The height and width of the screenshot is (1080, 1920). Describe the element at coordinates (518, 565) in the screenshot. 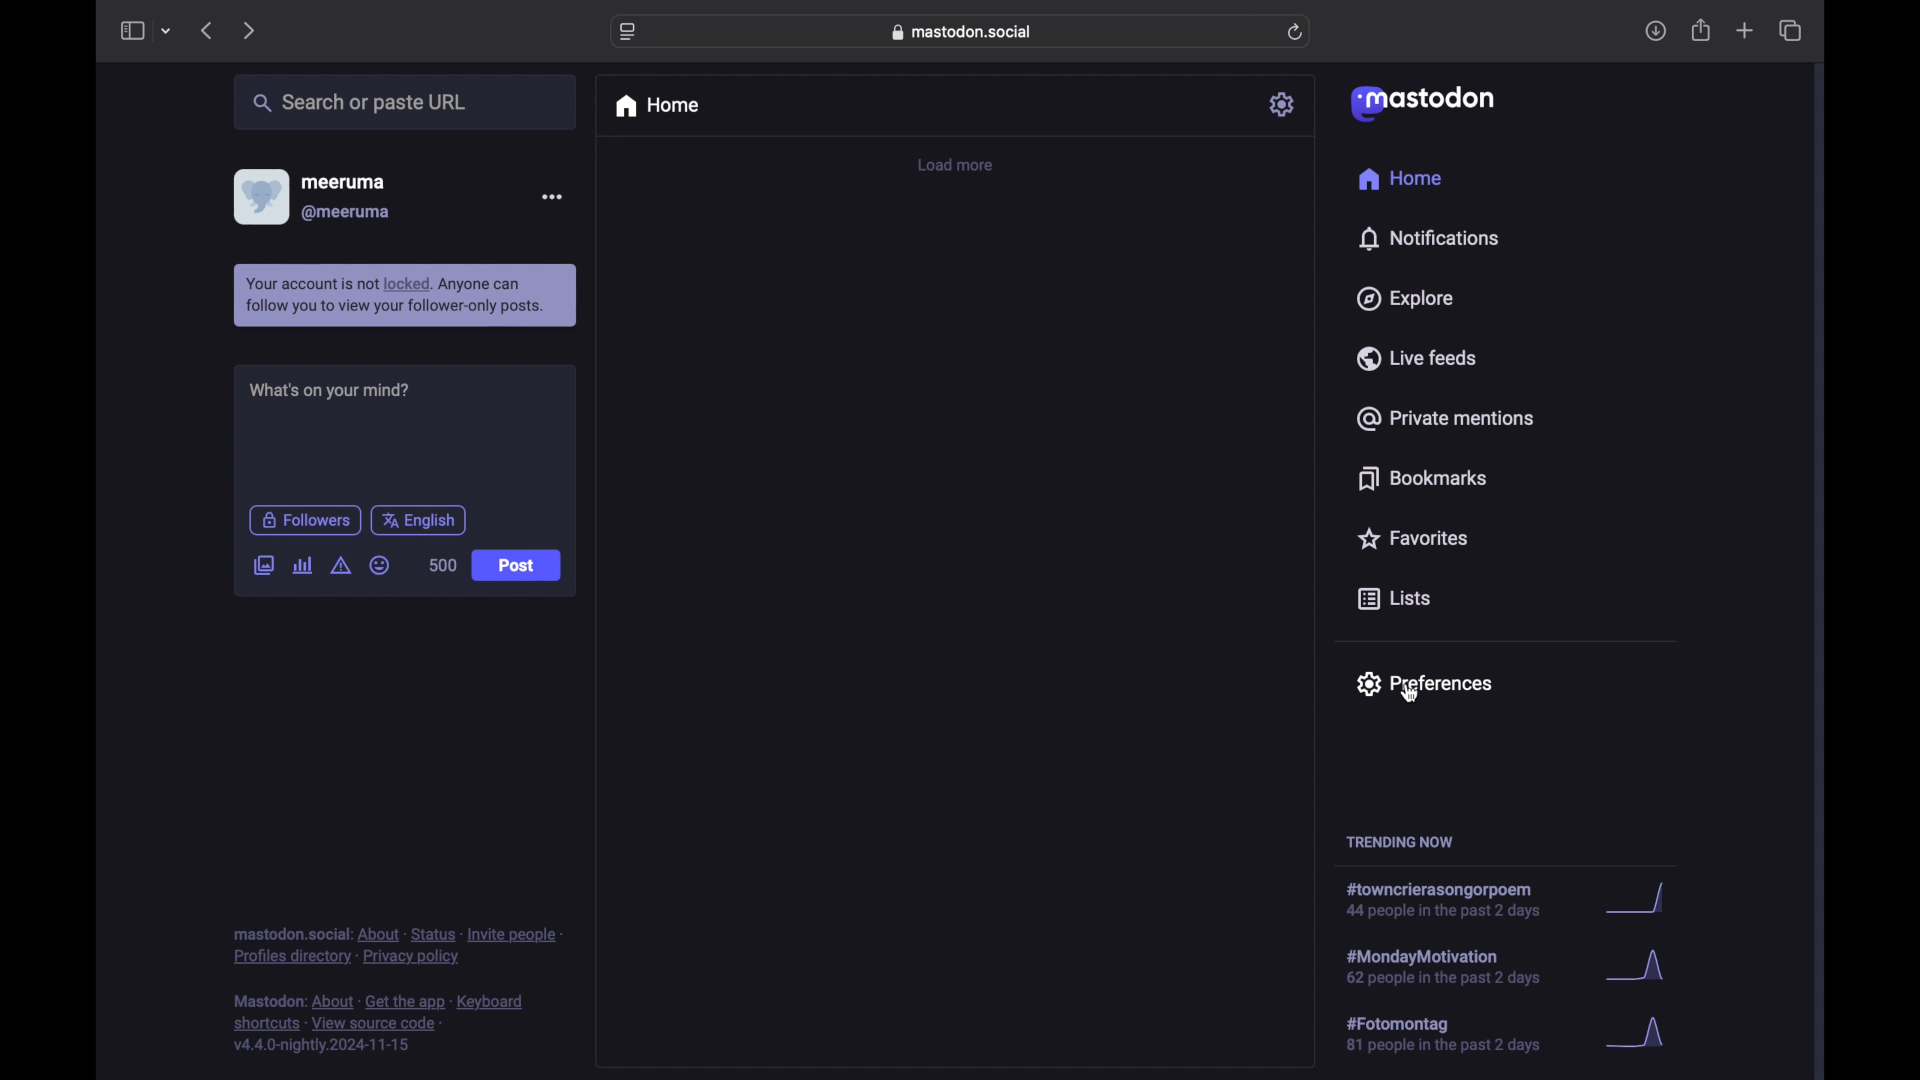

I see `post` at that location.